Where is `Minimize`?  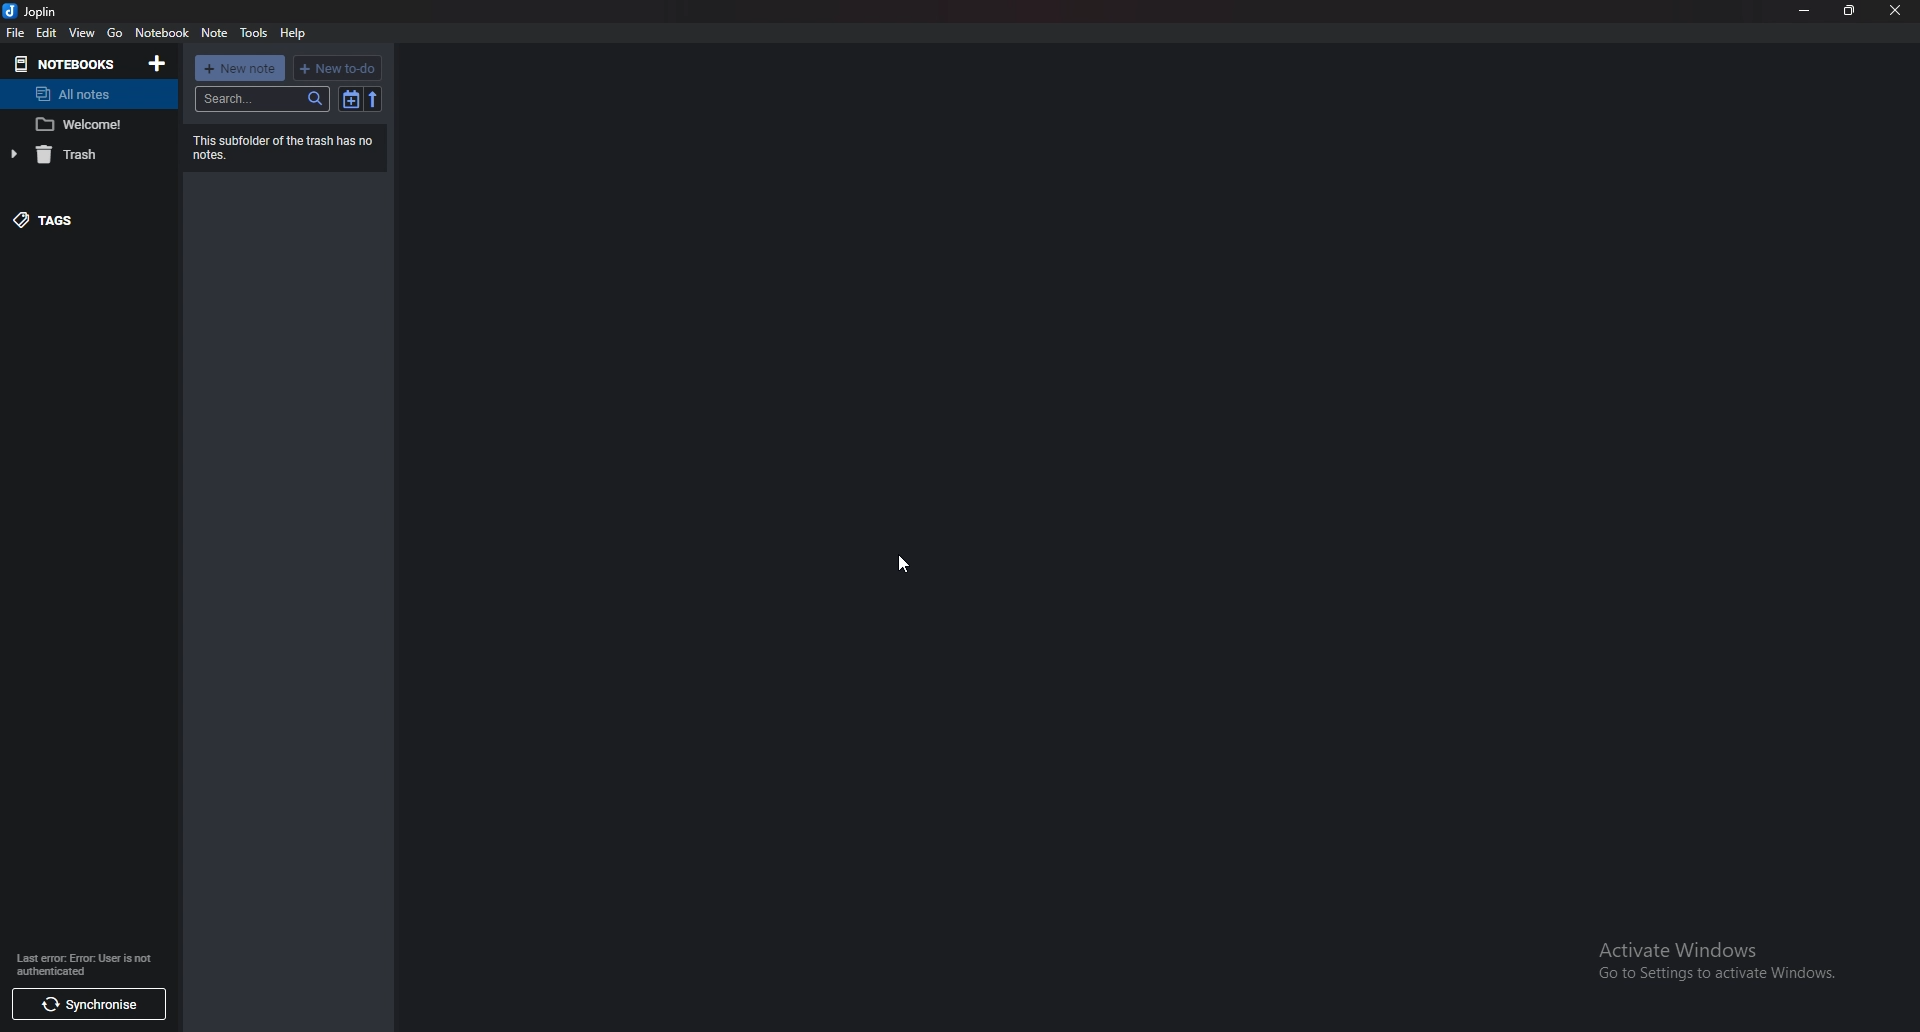 Minimize is located at coordinates (1803, 10).